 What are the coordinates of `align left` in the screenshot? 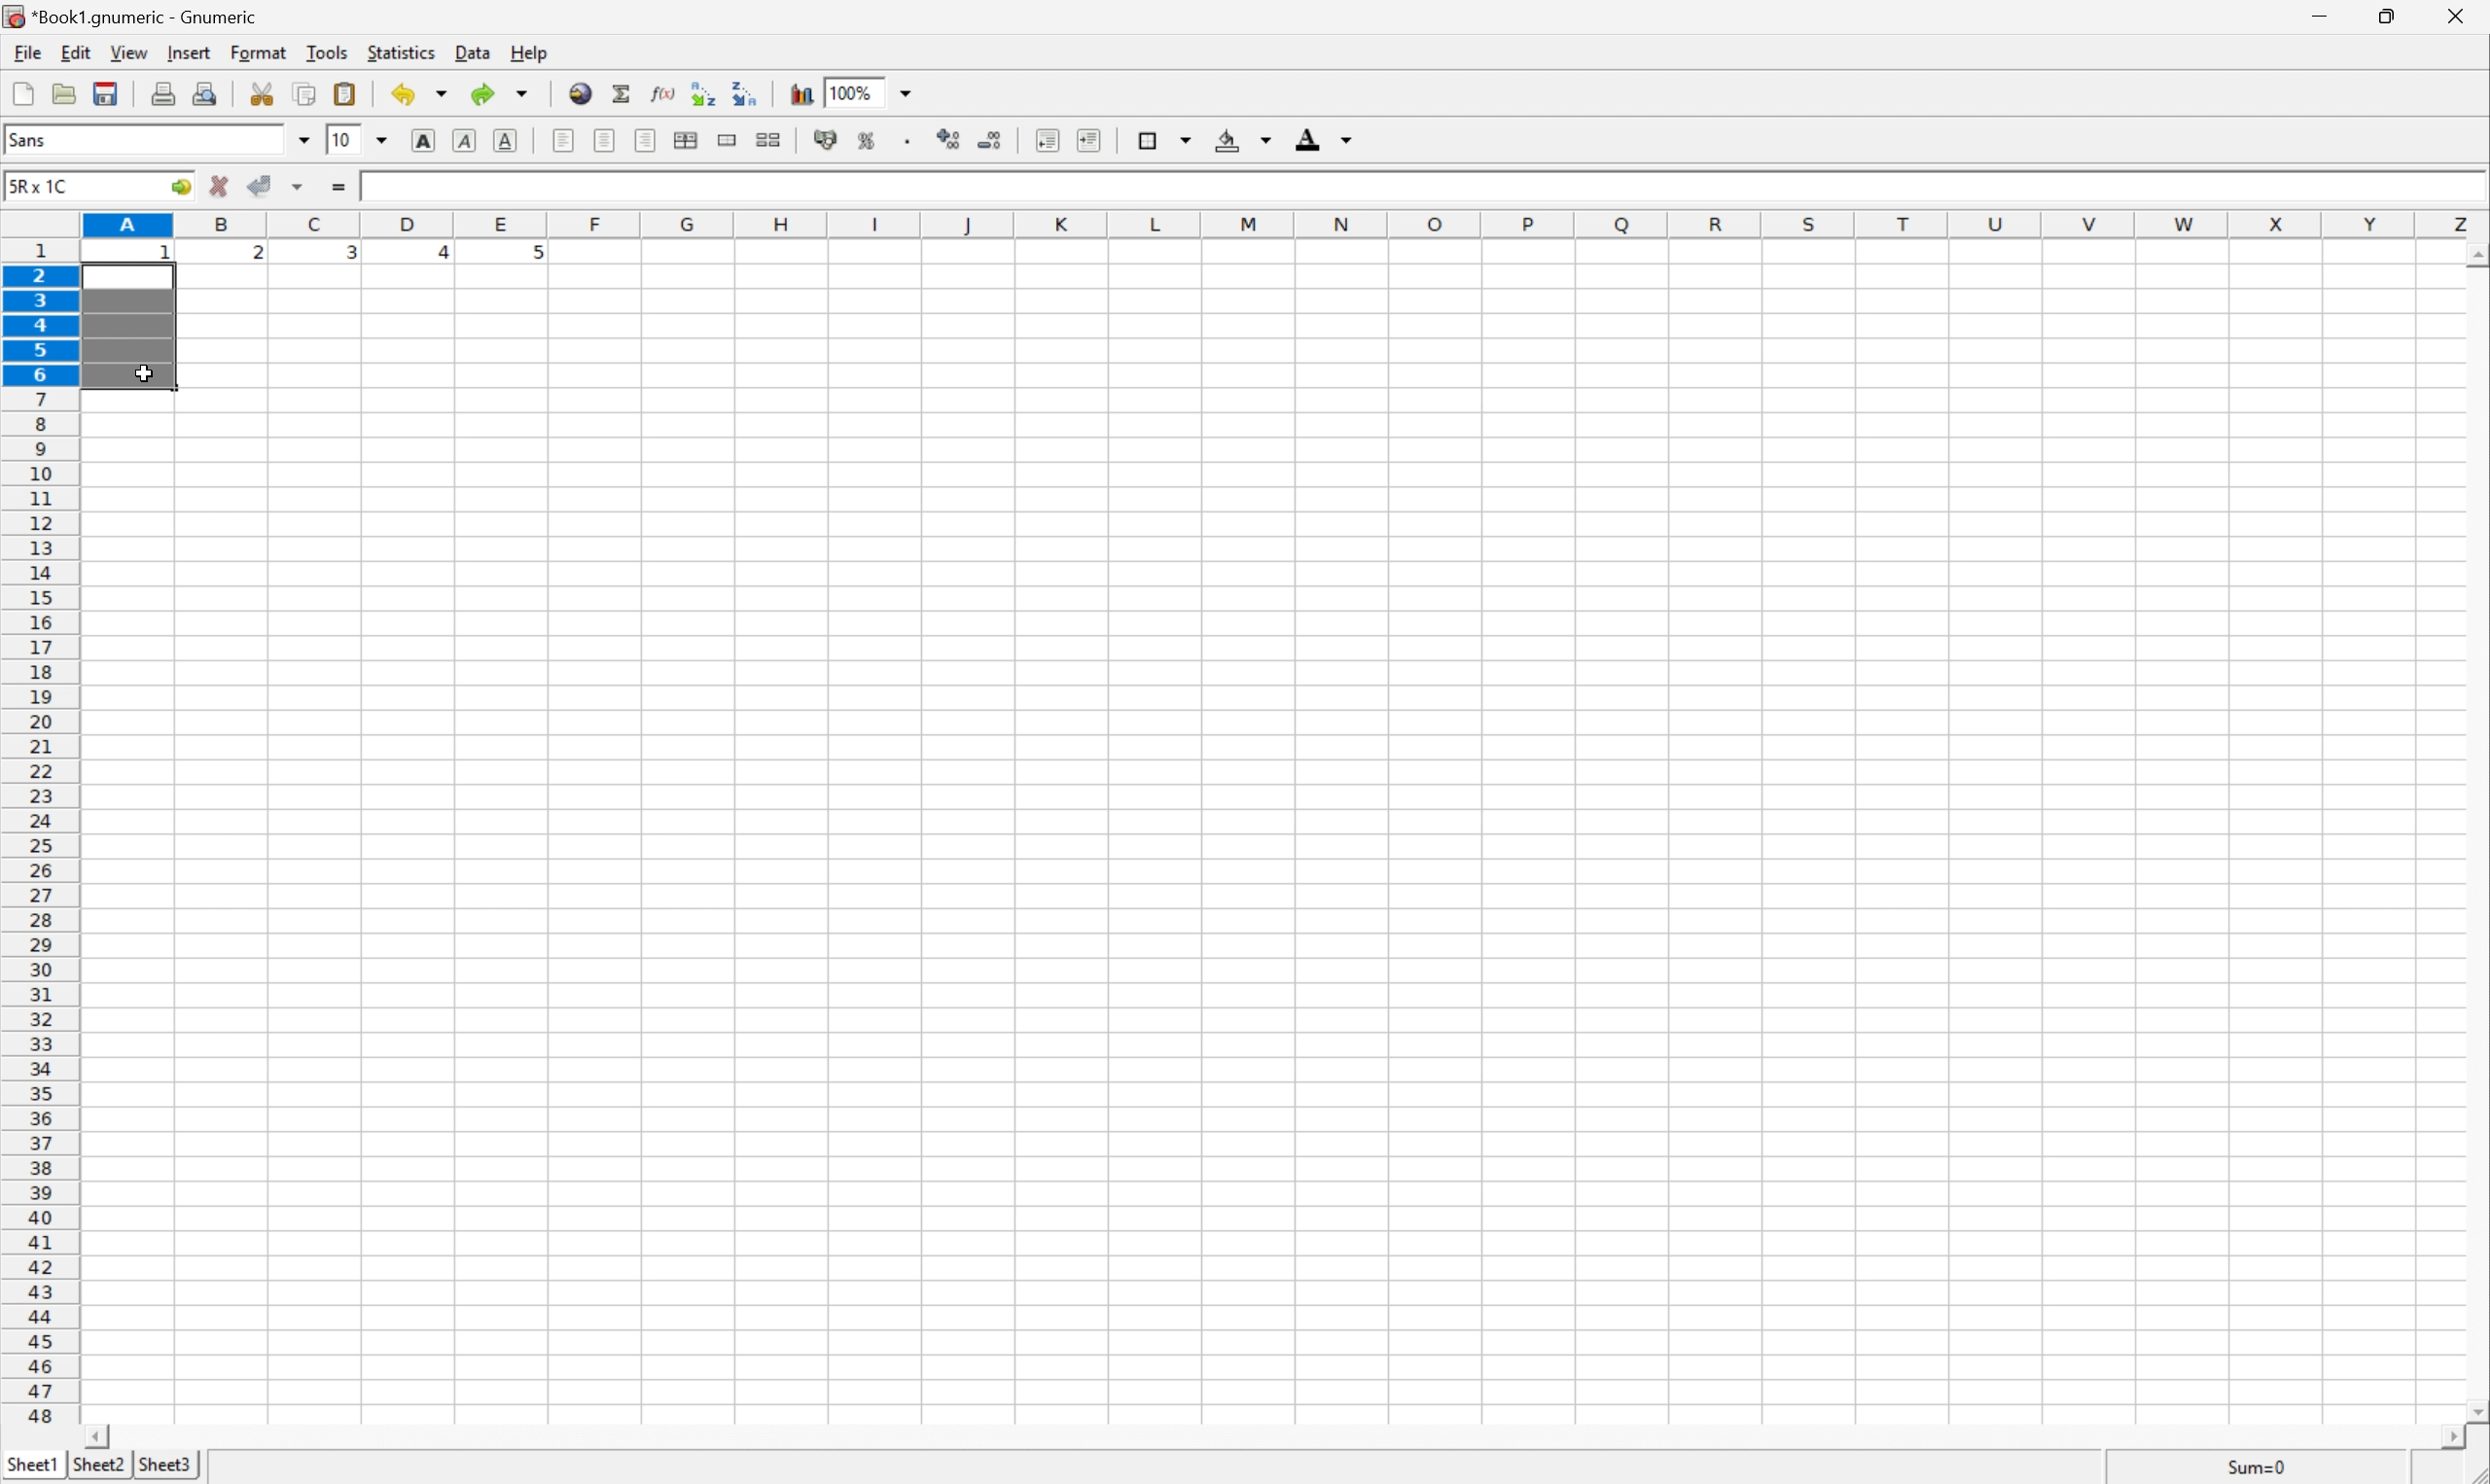 It's located at (565, 139).